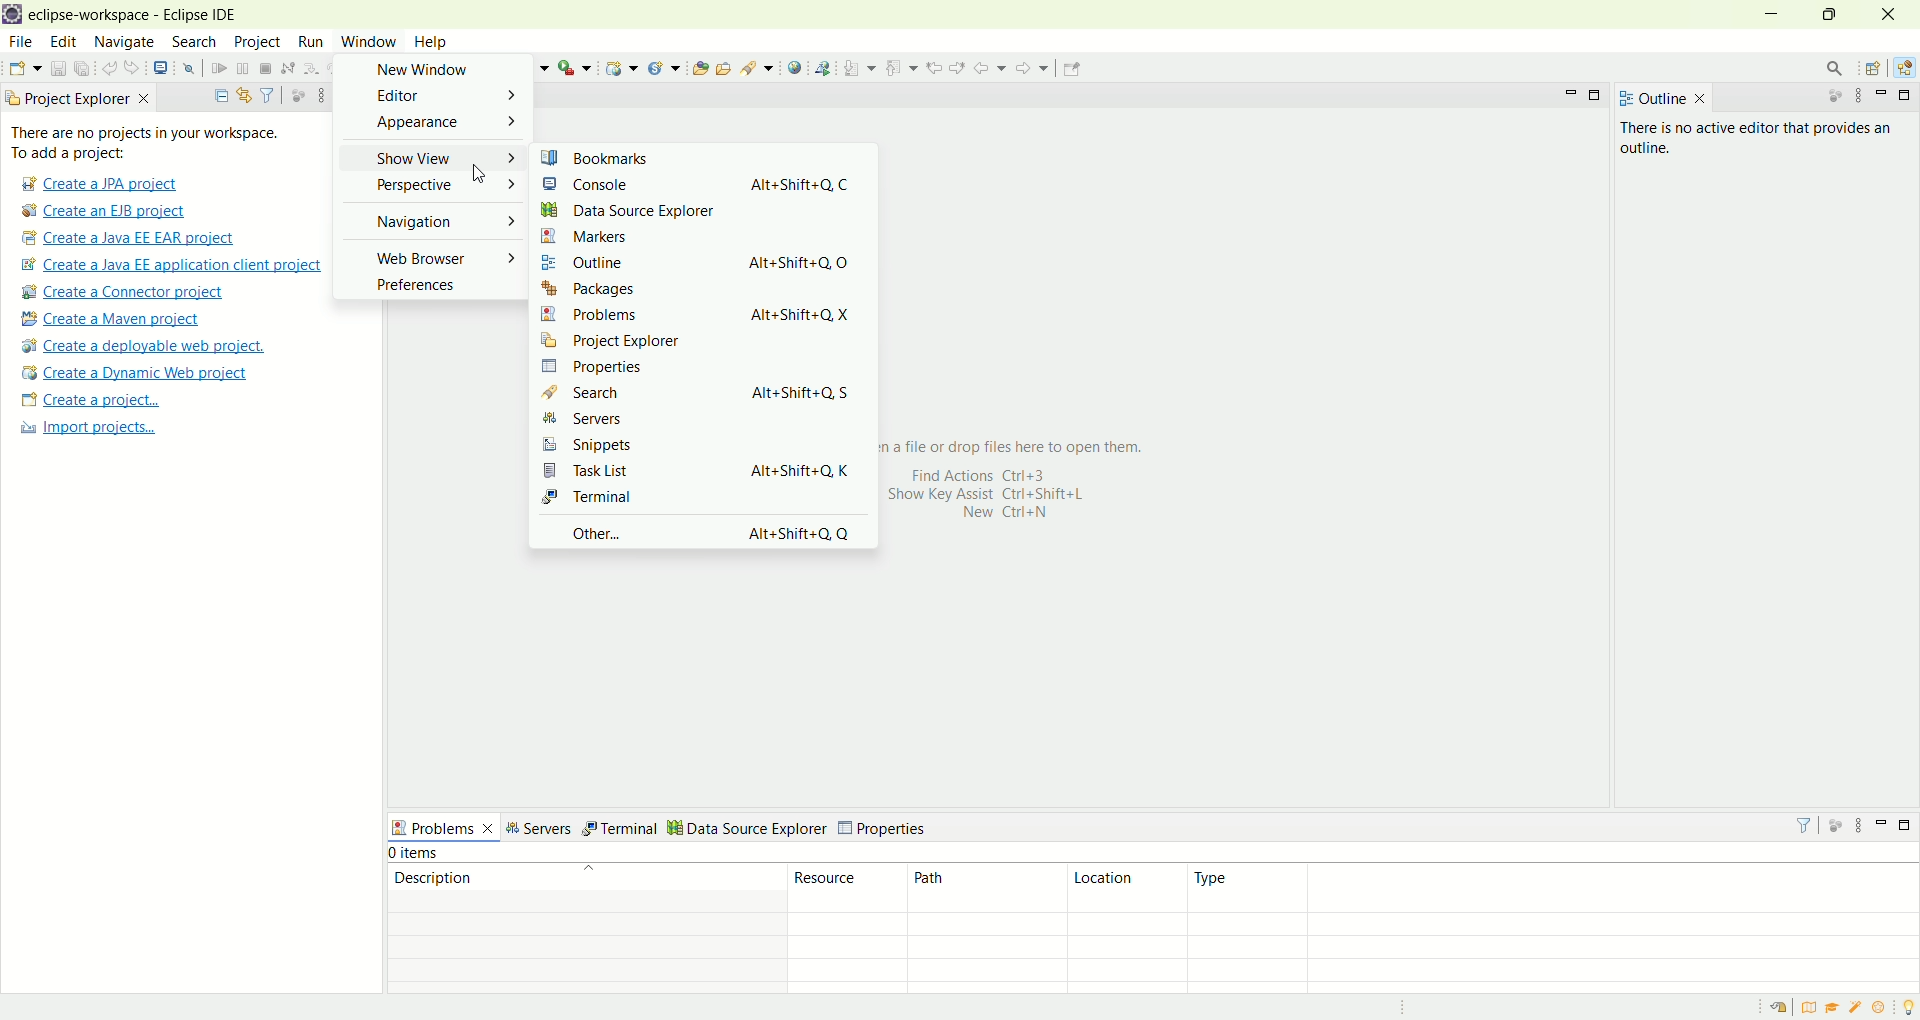 This screenshot has width=1920, height=1020. What do you see at coordinates (265, 67) in the screenshot?
I see `terminate` at bounding box center [265, 67].